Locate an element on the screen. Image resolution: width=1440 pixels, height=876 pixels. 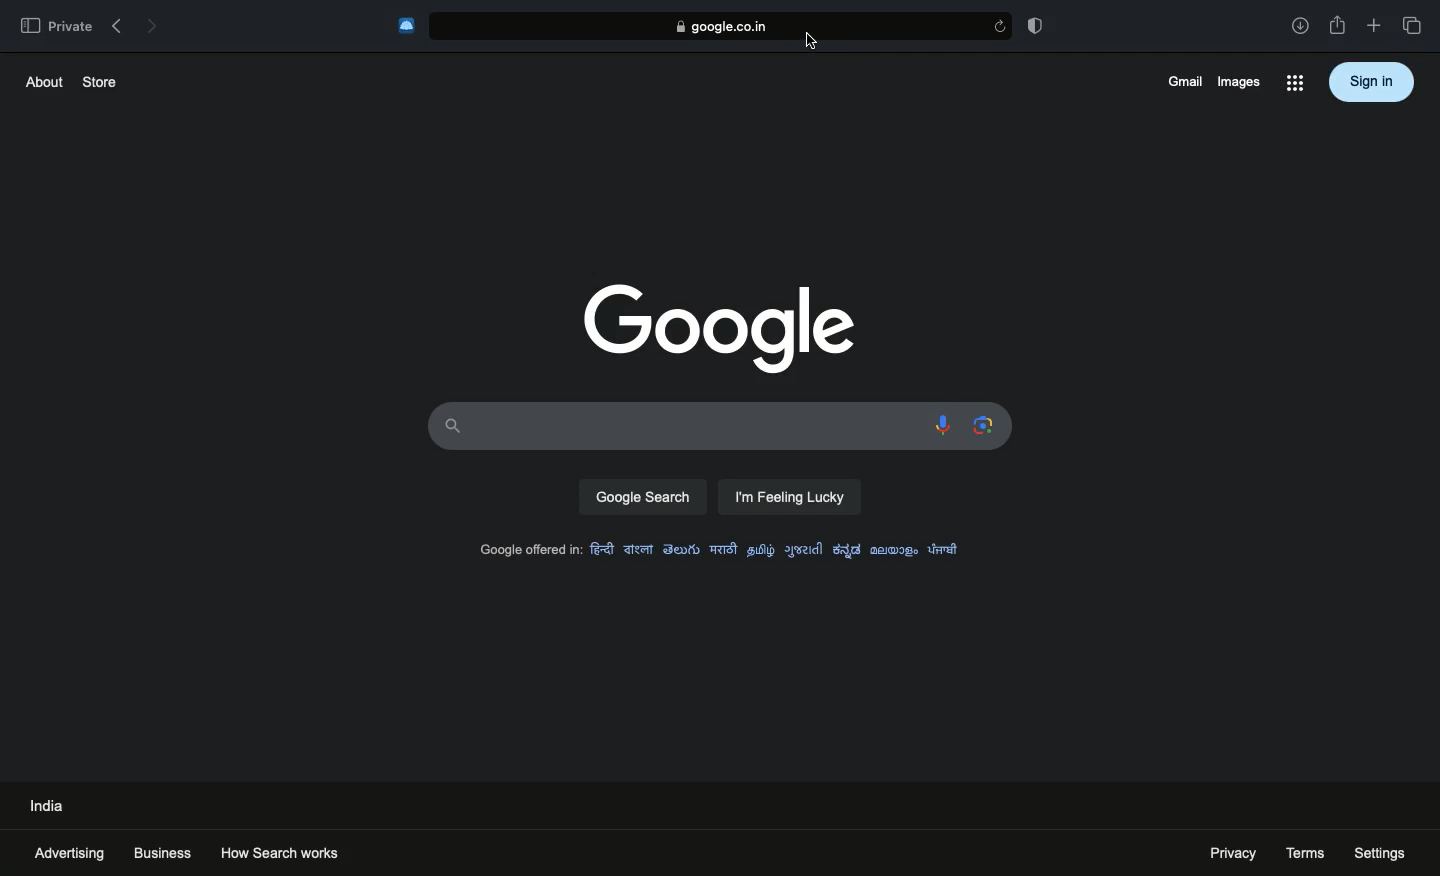
audio recorder is located at coordinates (939, 426).